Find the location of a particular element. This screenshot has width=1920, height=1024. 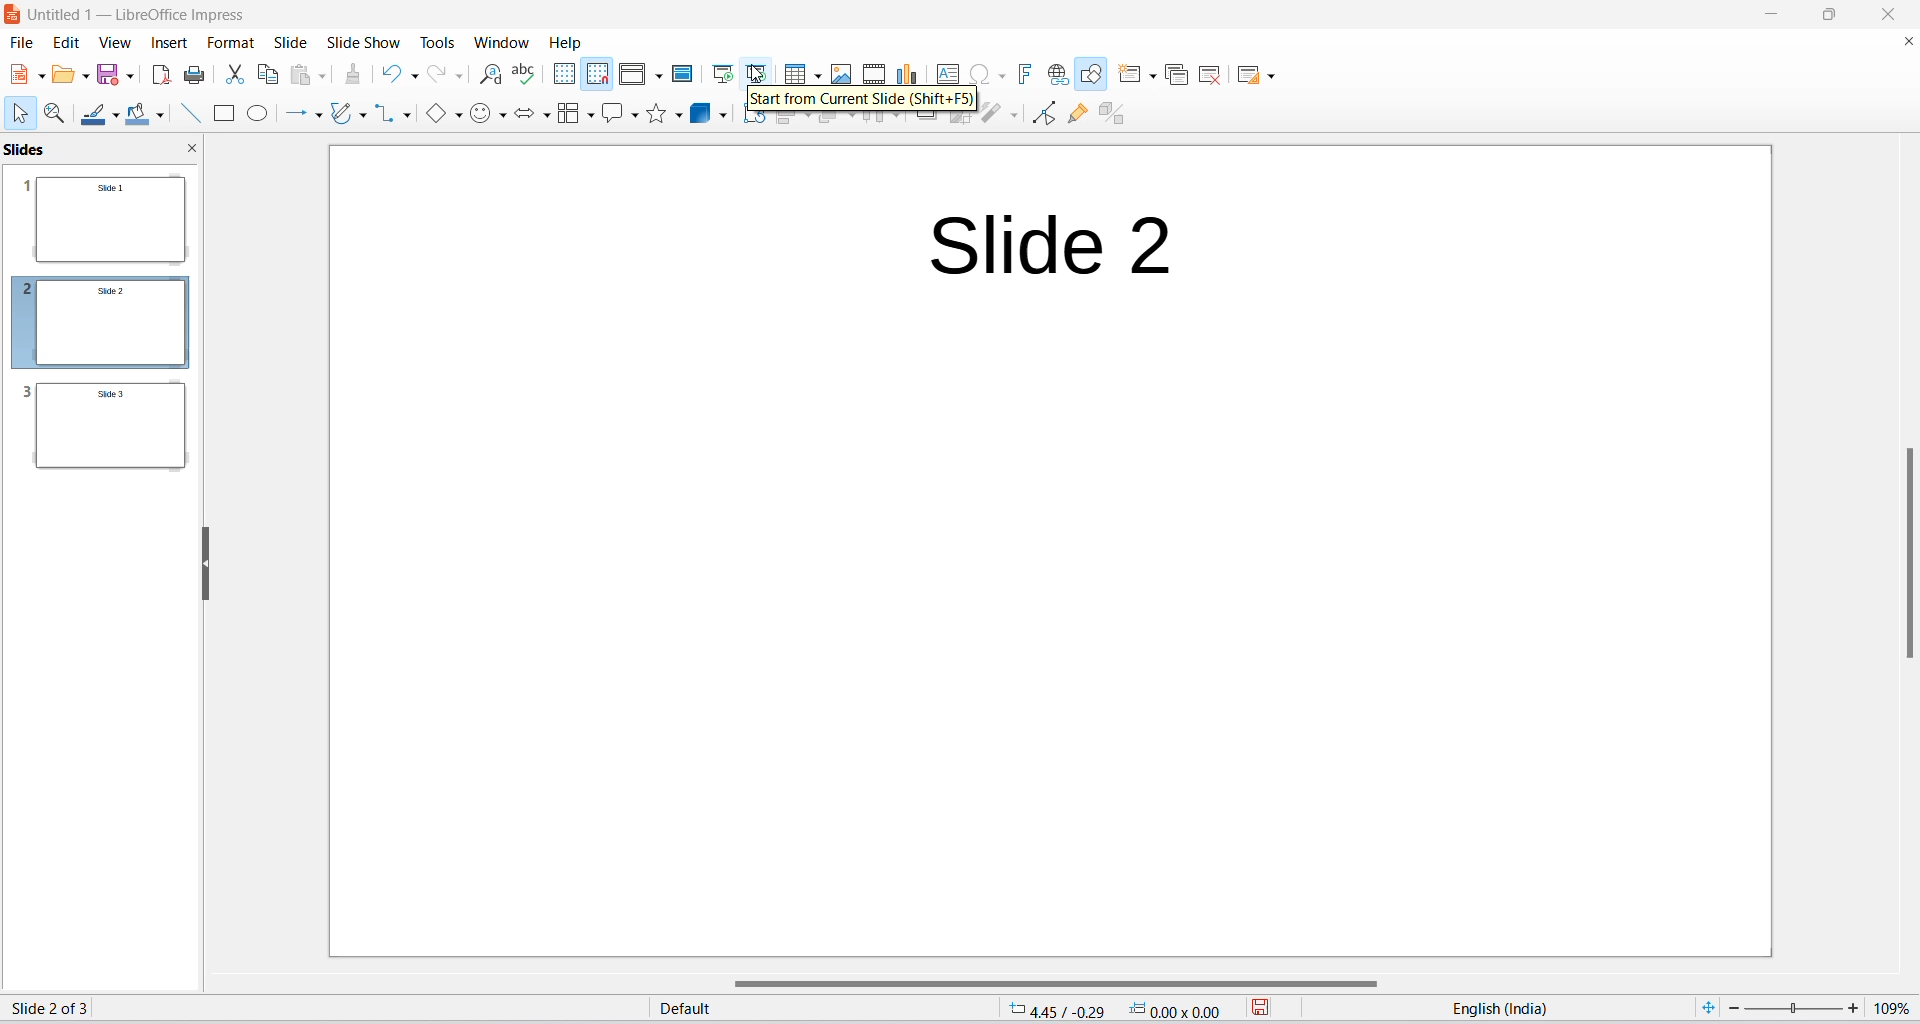

copy is located at coordinates (268, 76).